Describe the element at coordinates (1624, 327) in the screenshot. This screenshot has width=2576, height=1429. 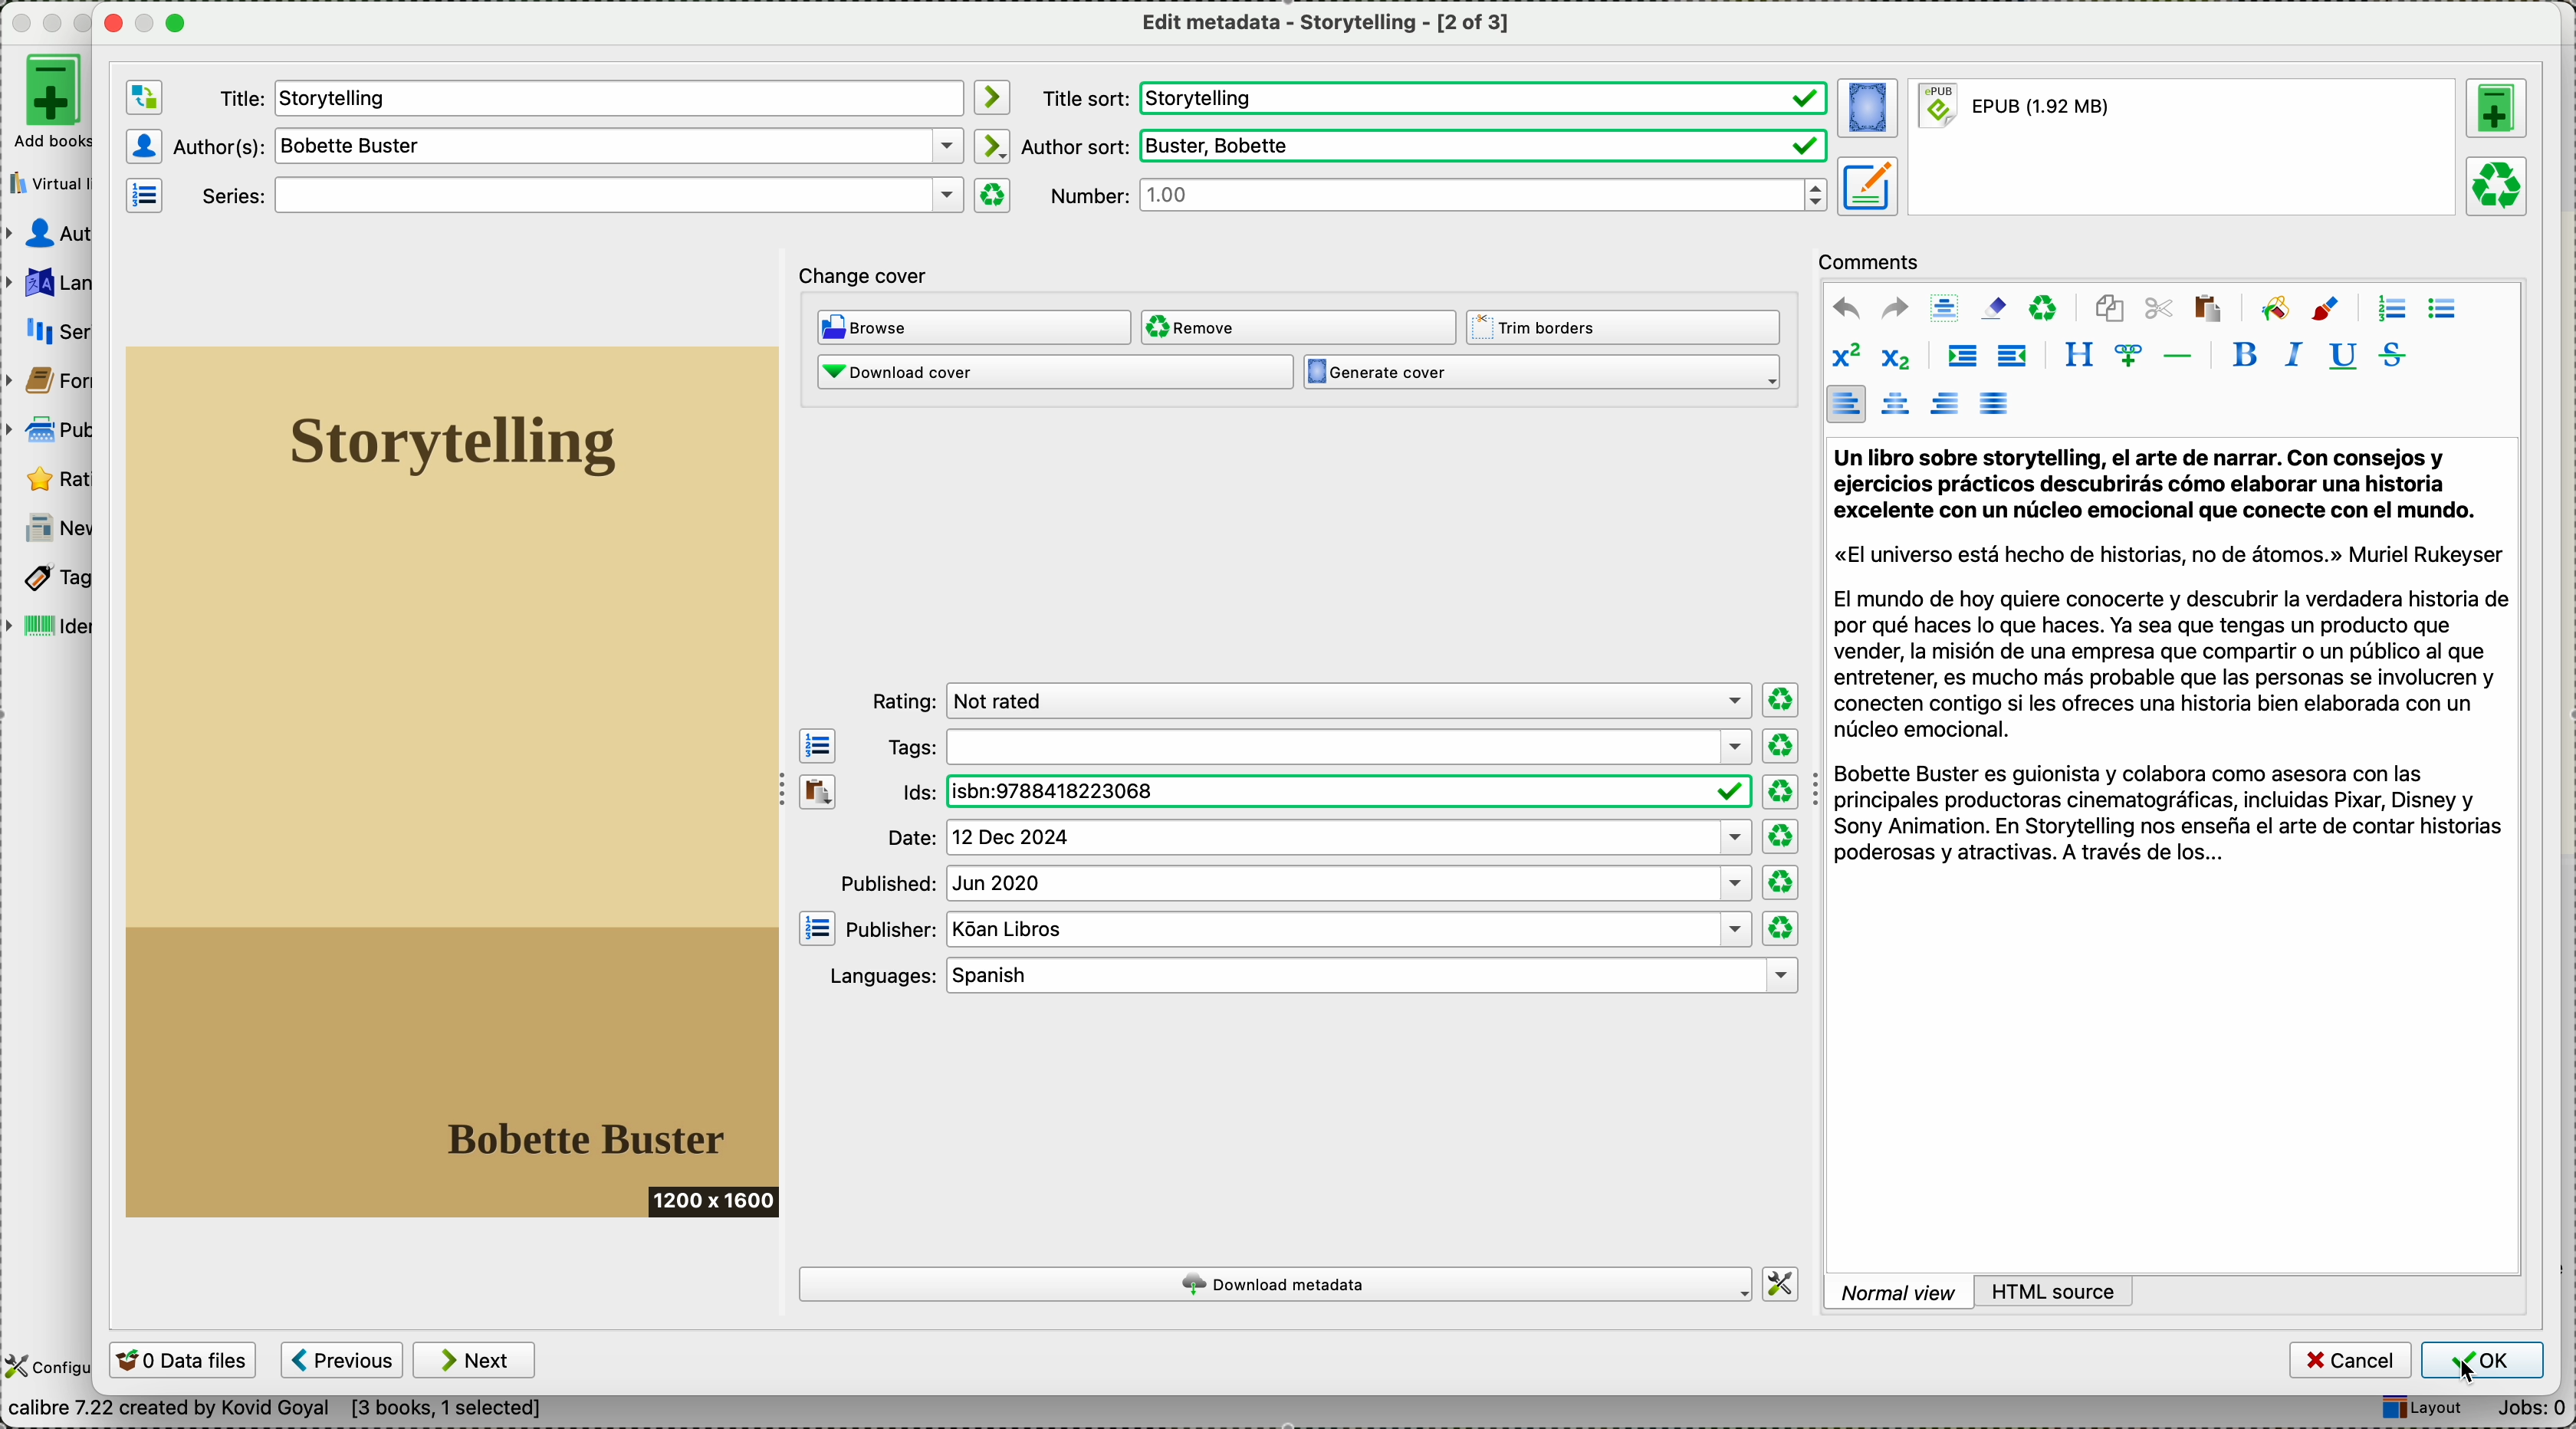
I see `trim borders` at that location.